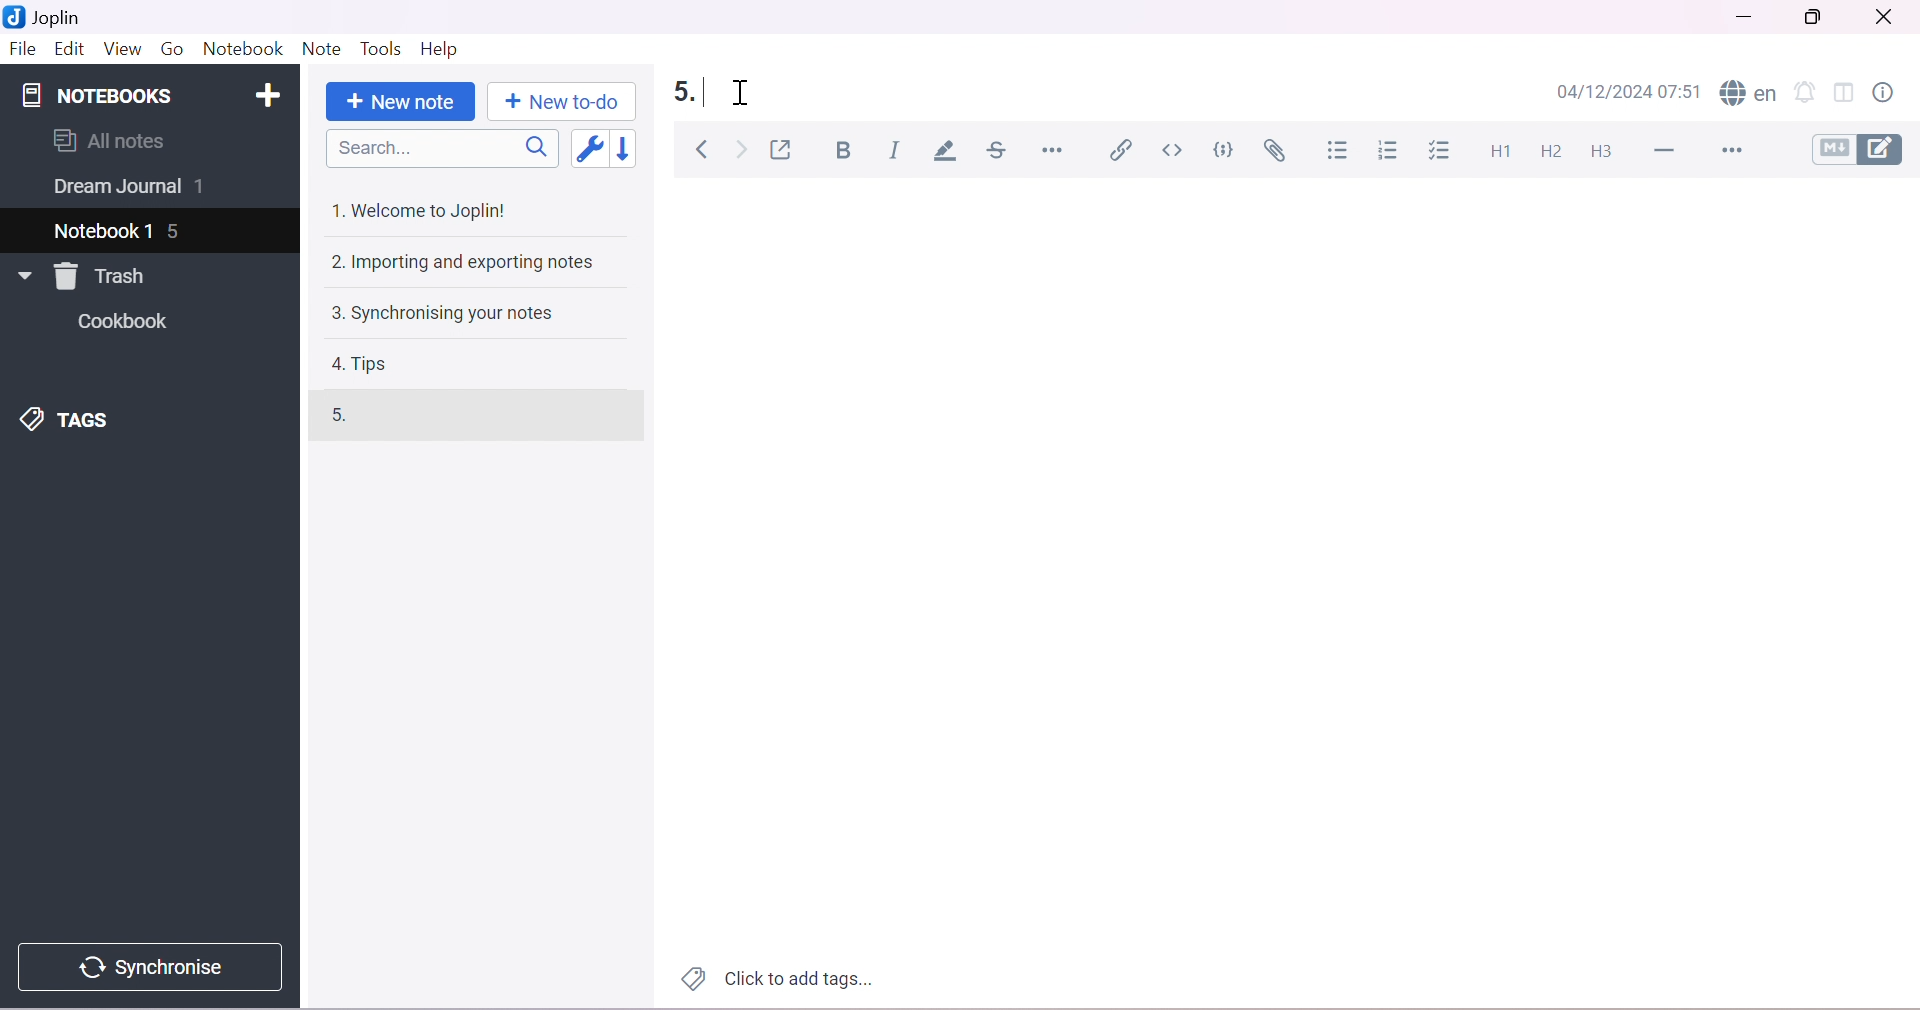 This screenshot has width=1920, height=1010. What do you see at coordinates (69, 50) in the screenshot?
I see `Edit` at bounding box center [69, 50].